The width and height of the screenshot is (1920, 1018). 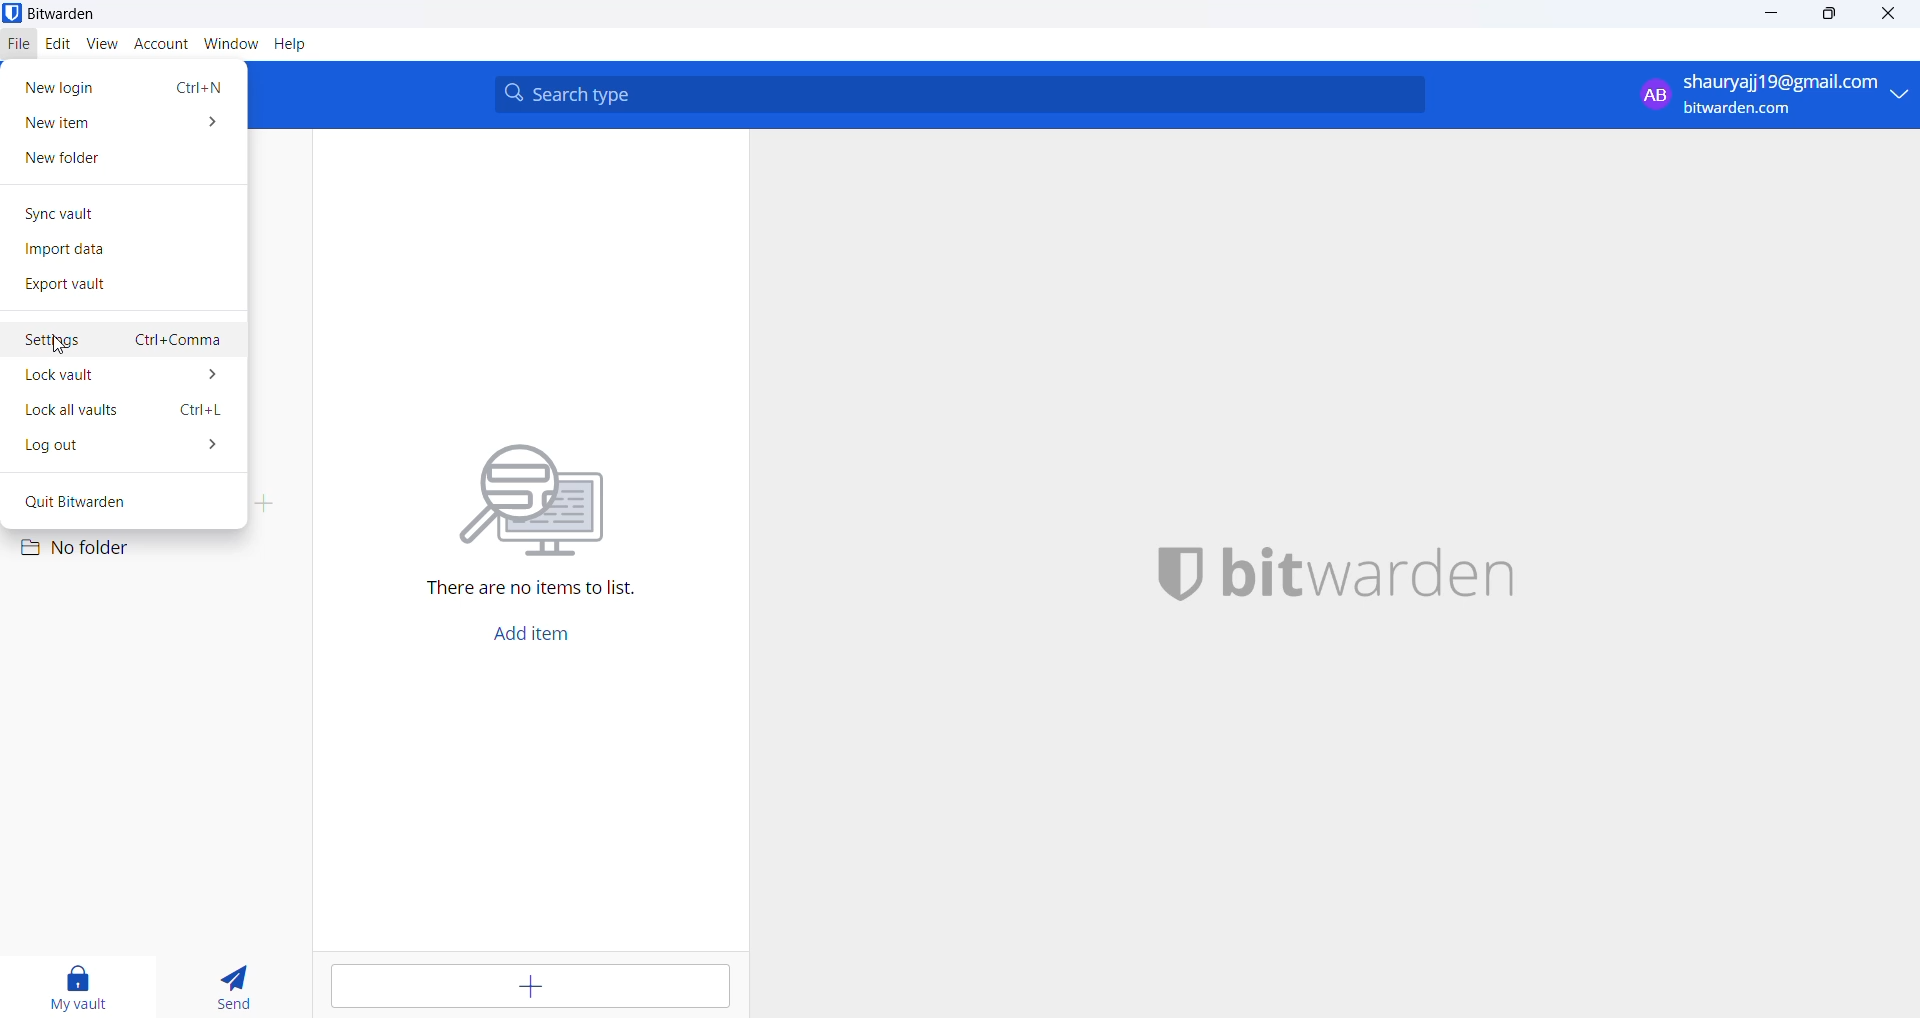 What do you see at coordinates (115, 500) in the screenshot?
I see `quit bitwarden` at bounding box center [115, 500].